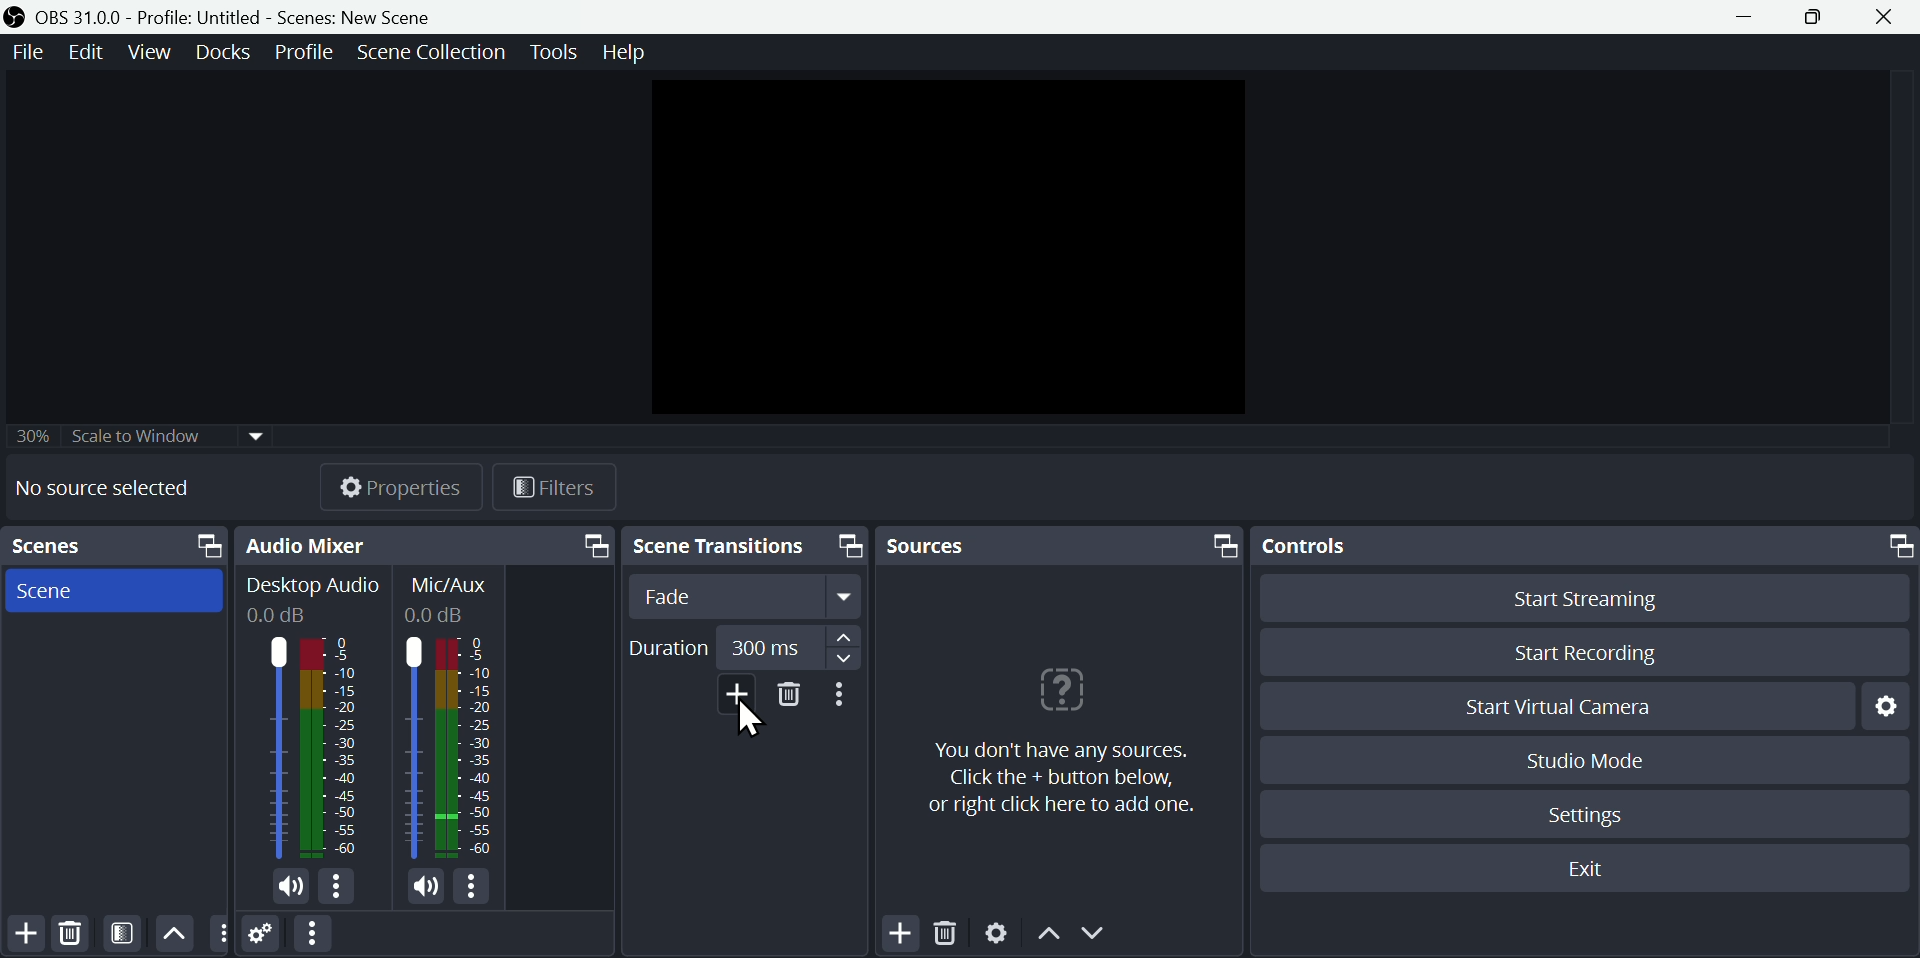  I want to click on fade, so click(744, 599).